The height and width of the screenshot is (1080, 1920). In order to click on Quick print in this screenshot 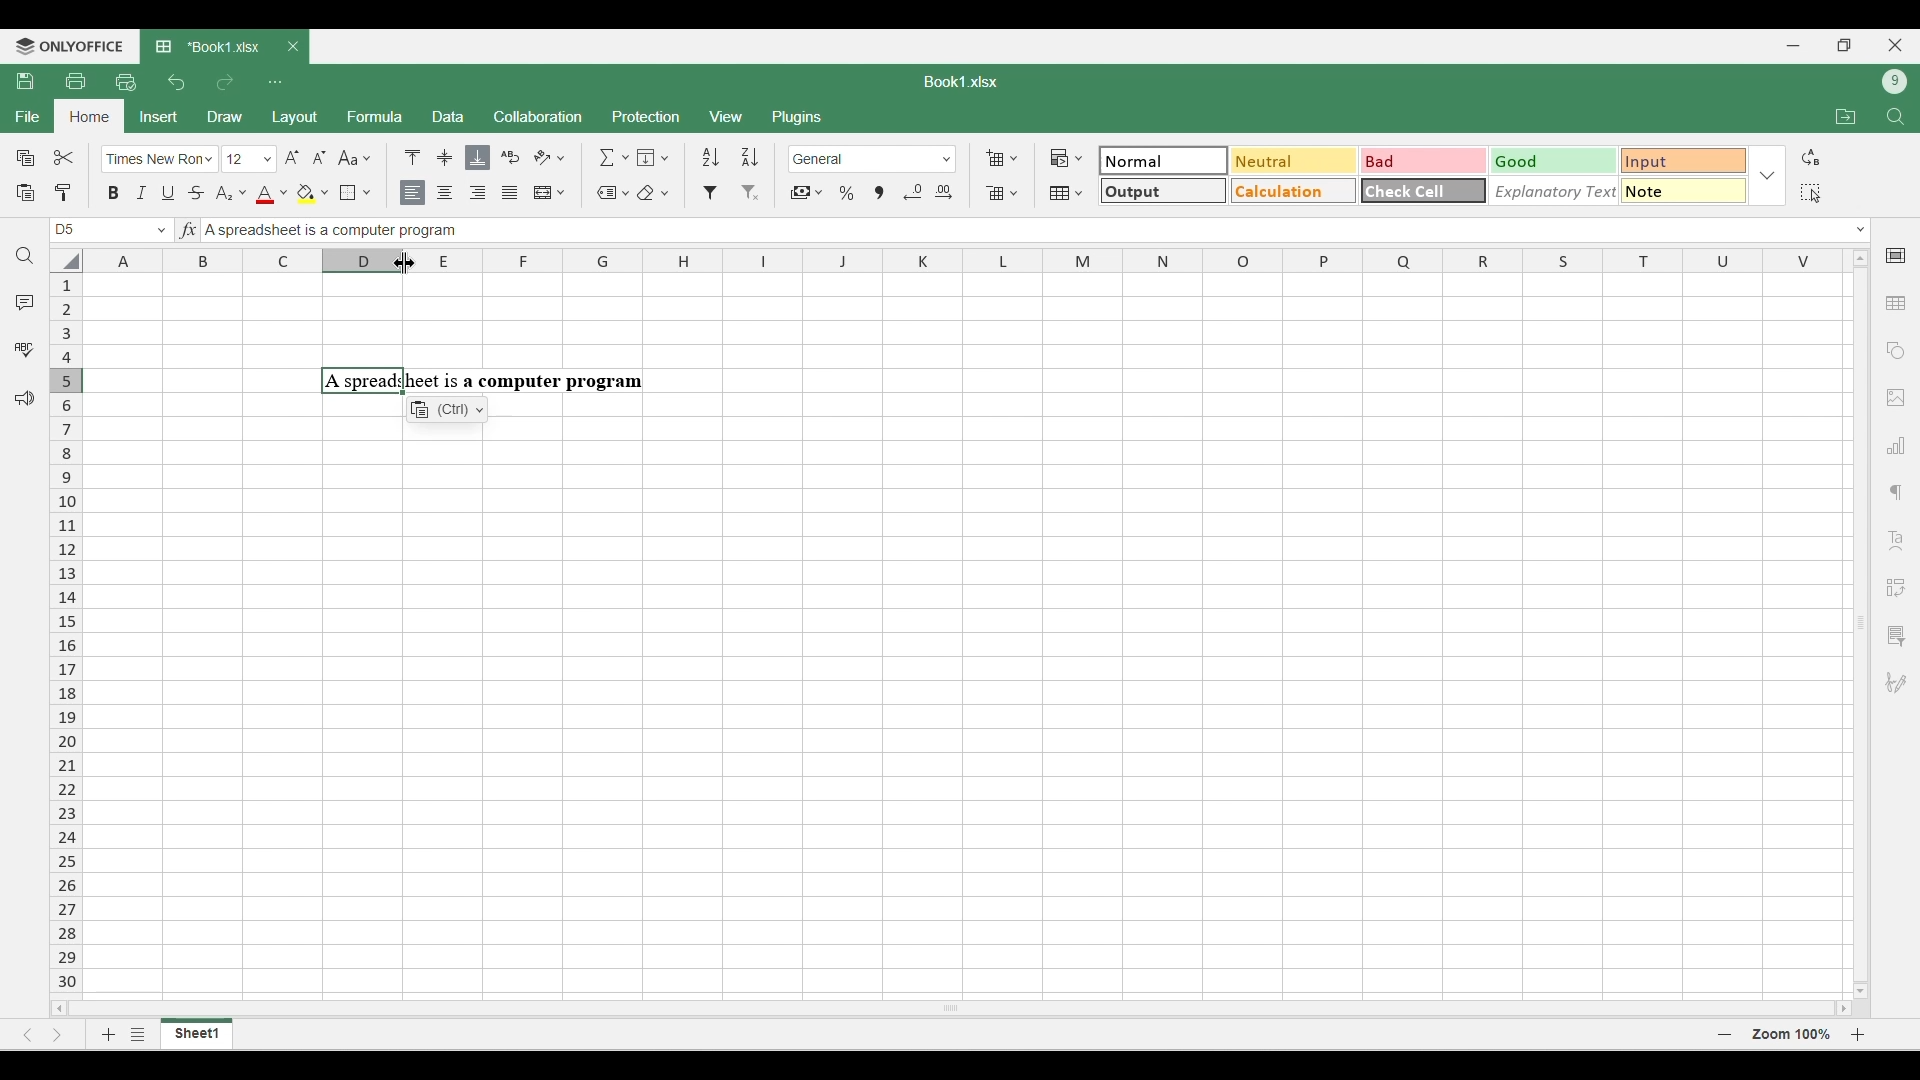, I will do `click(126, 82)`.